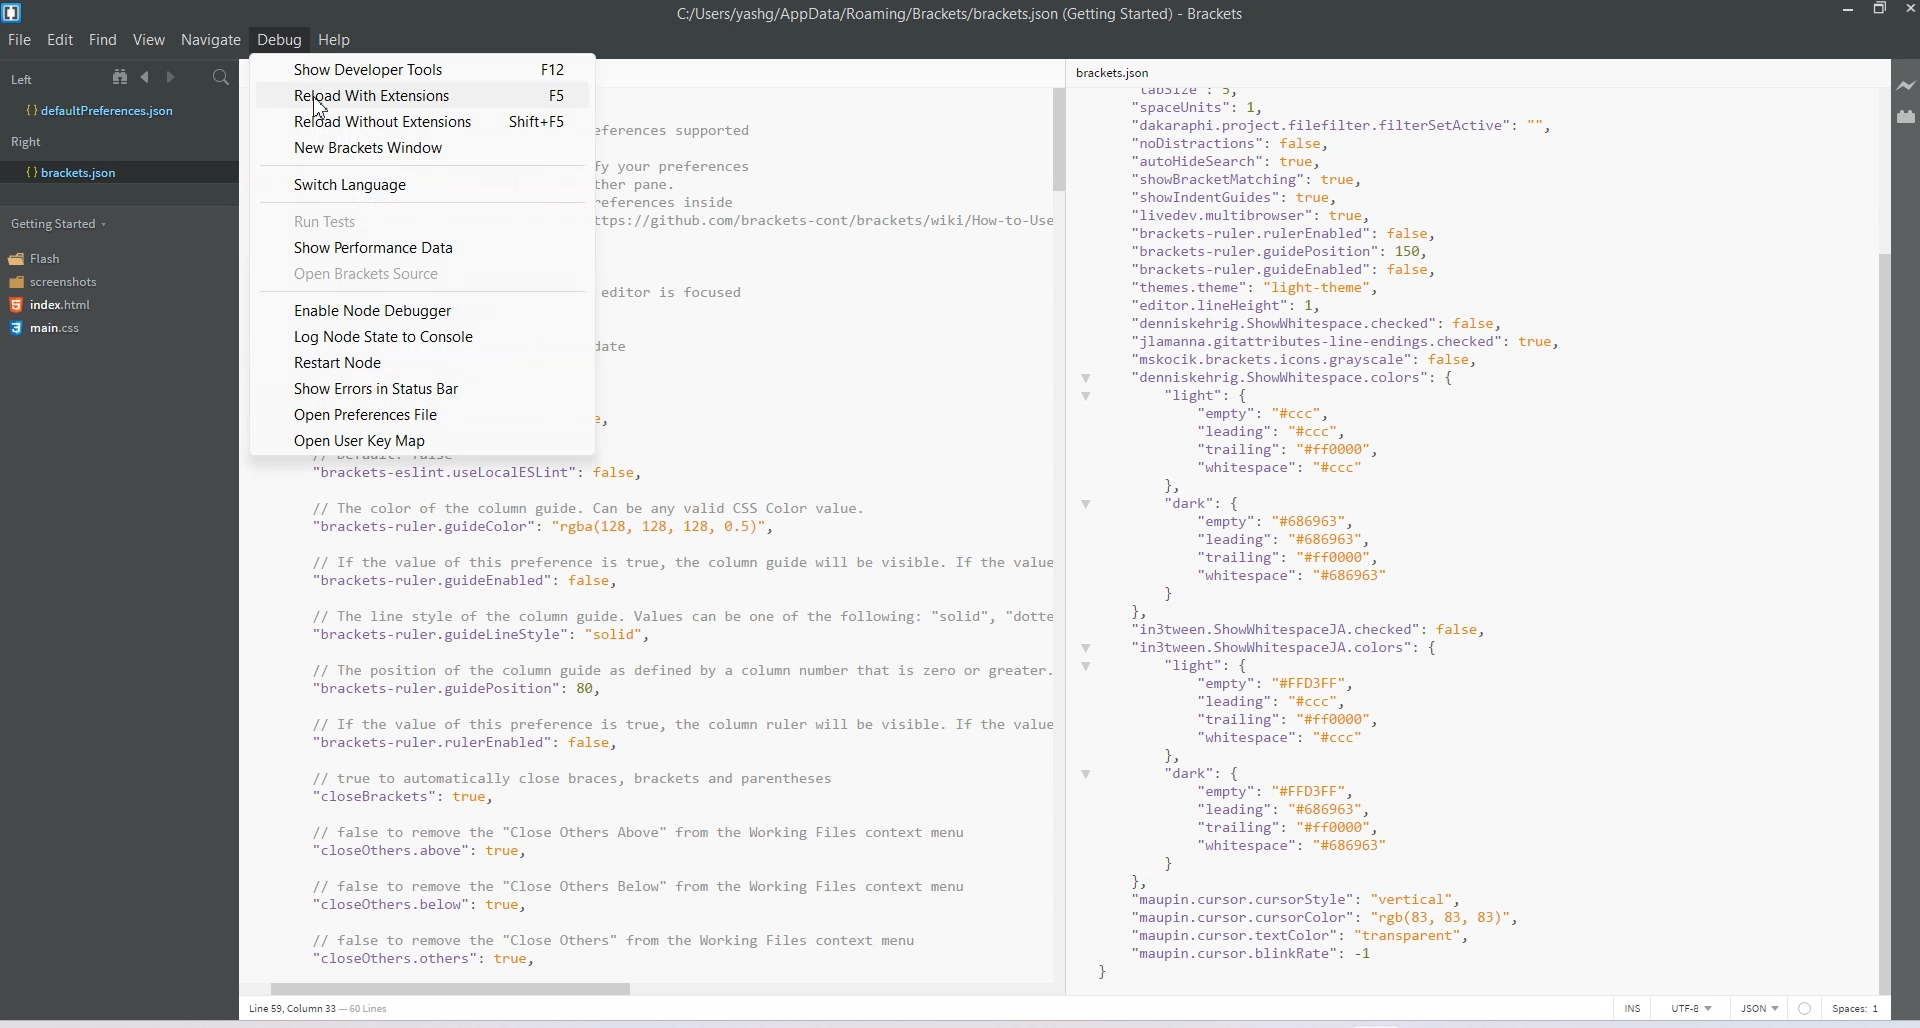  What do you see at coordinates (42, 258) in the screenshot?
I see `Flash` at bounding box center [42, 258].